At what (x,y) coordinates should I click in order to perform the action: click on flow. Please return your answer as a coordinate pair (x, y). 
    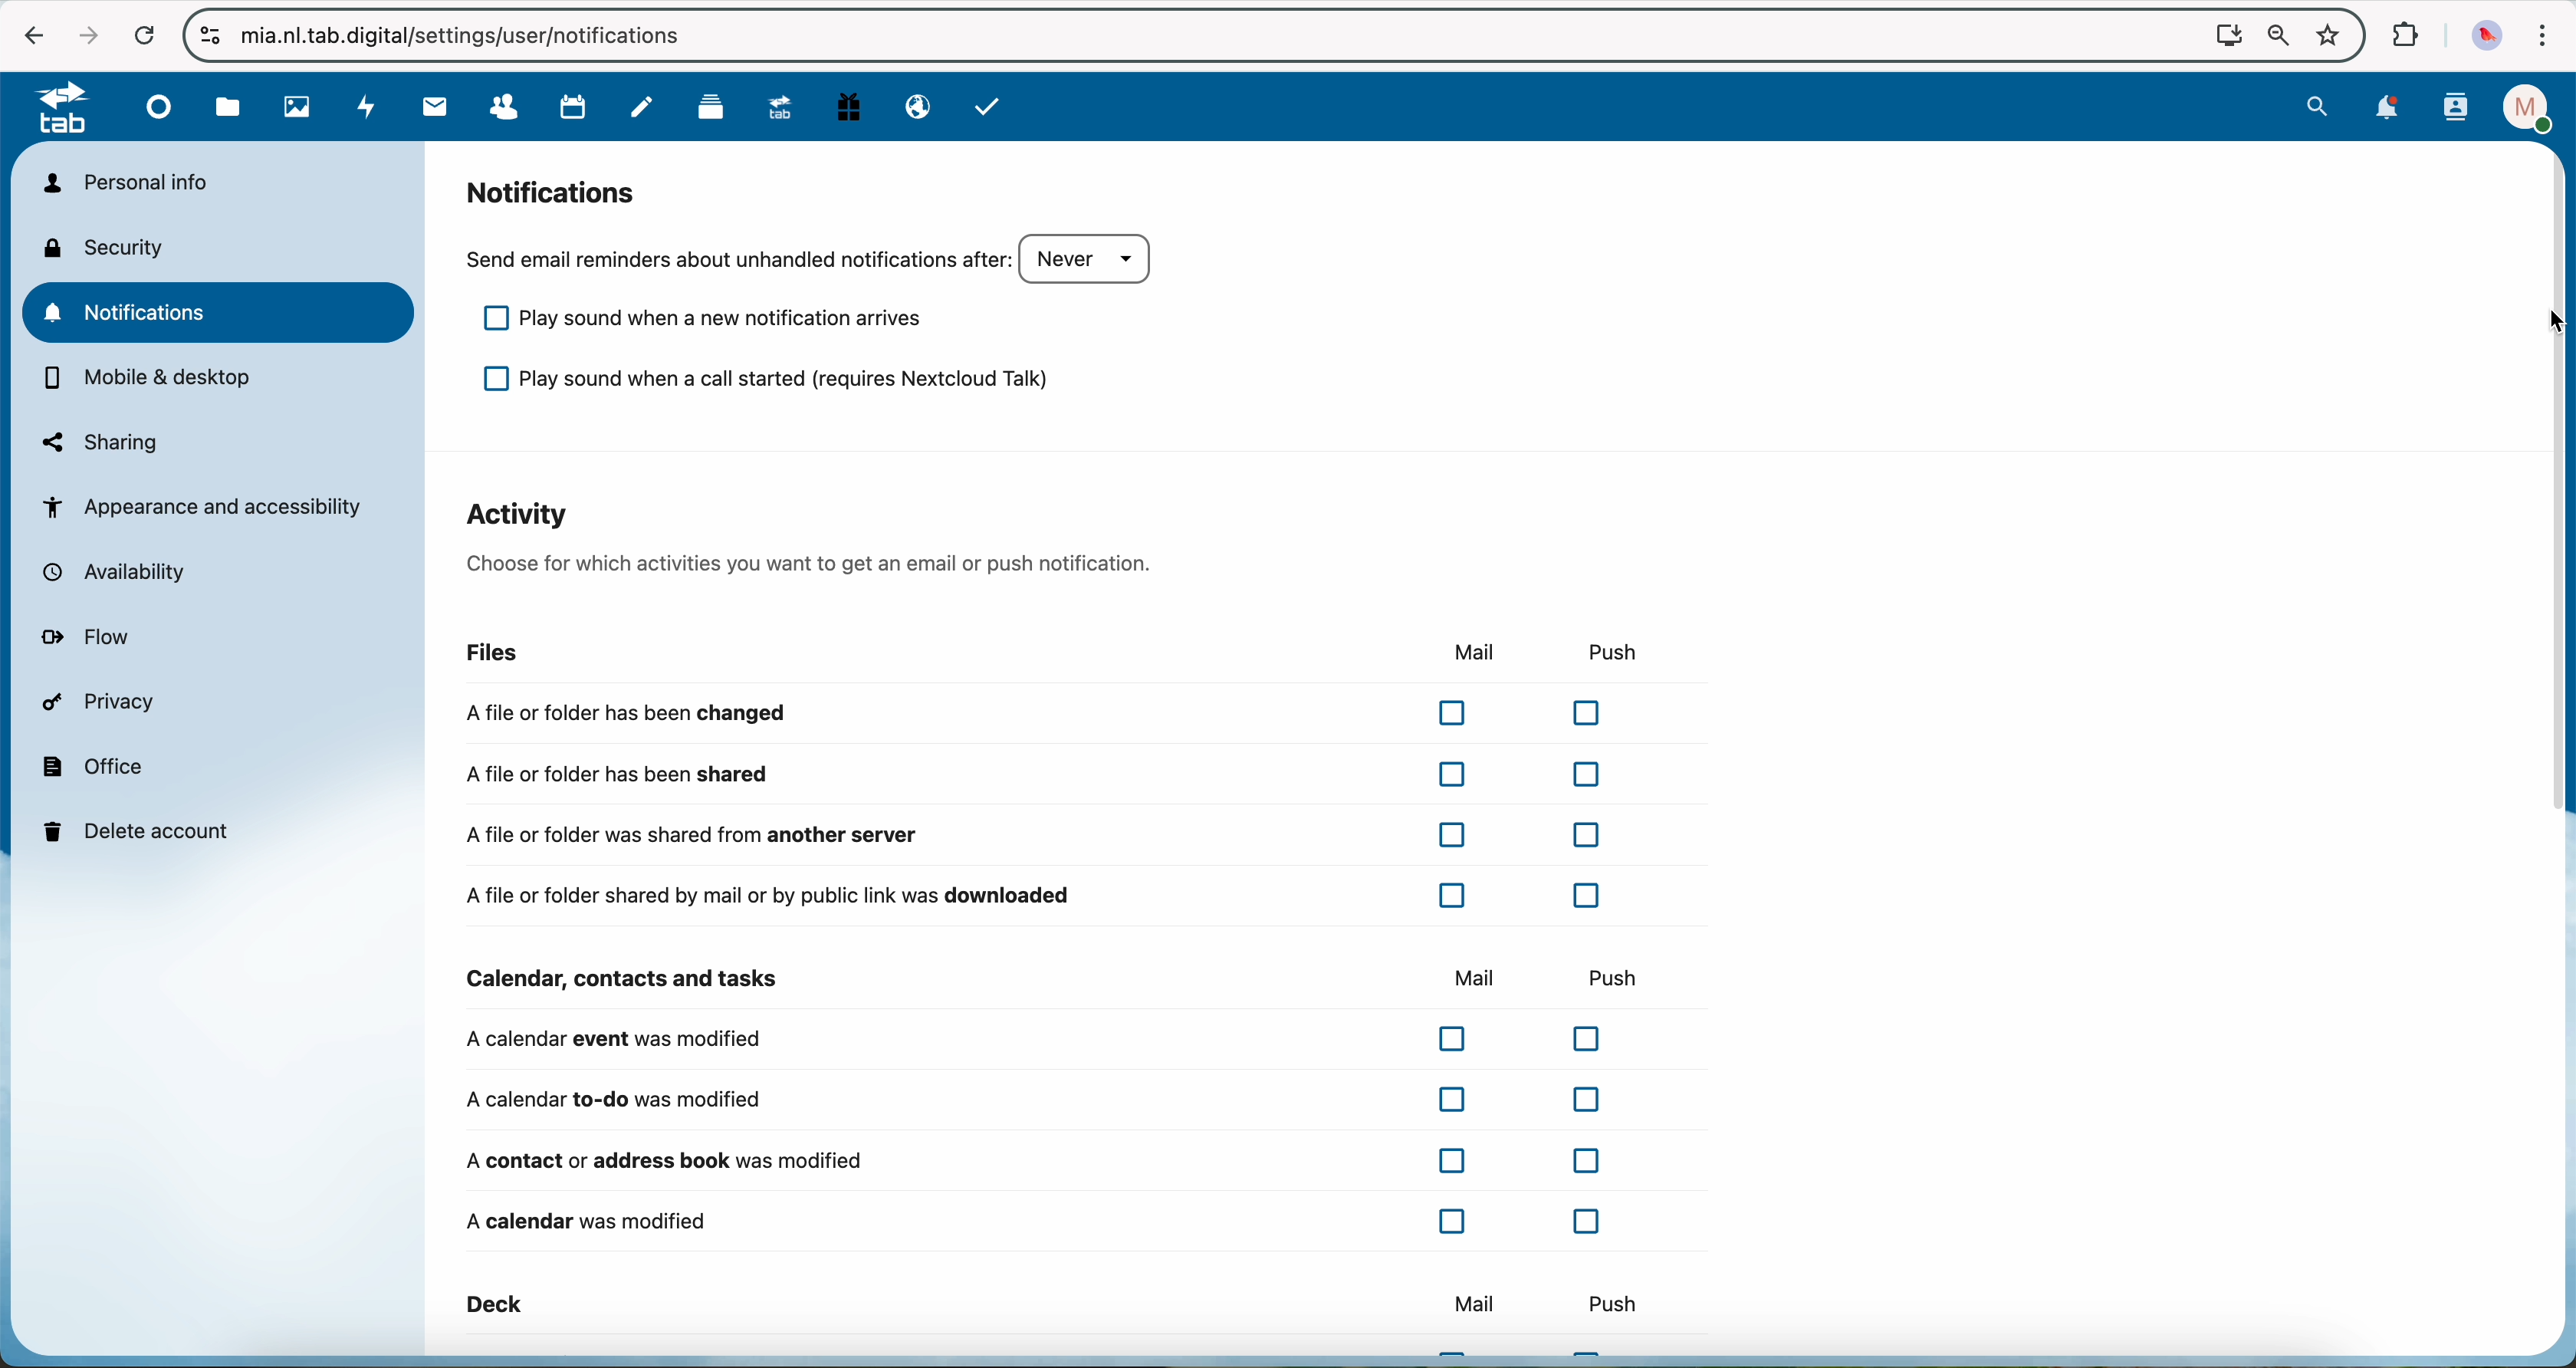
    Looking at the image, I should click on (92, 639).